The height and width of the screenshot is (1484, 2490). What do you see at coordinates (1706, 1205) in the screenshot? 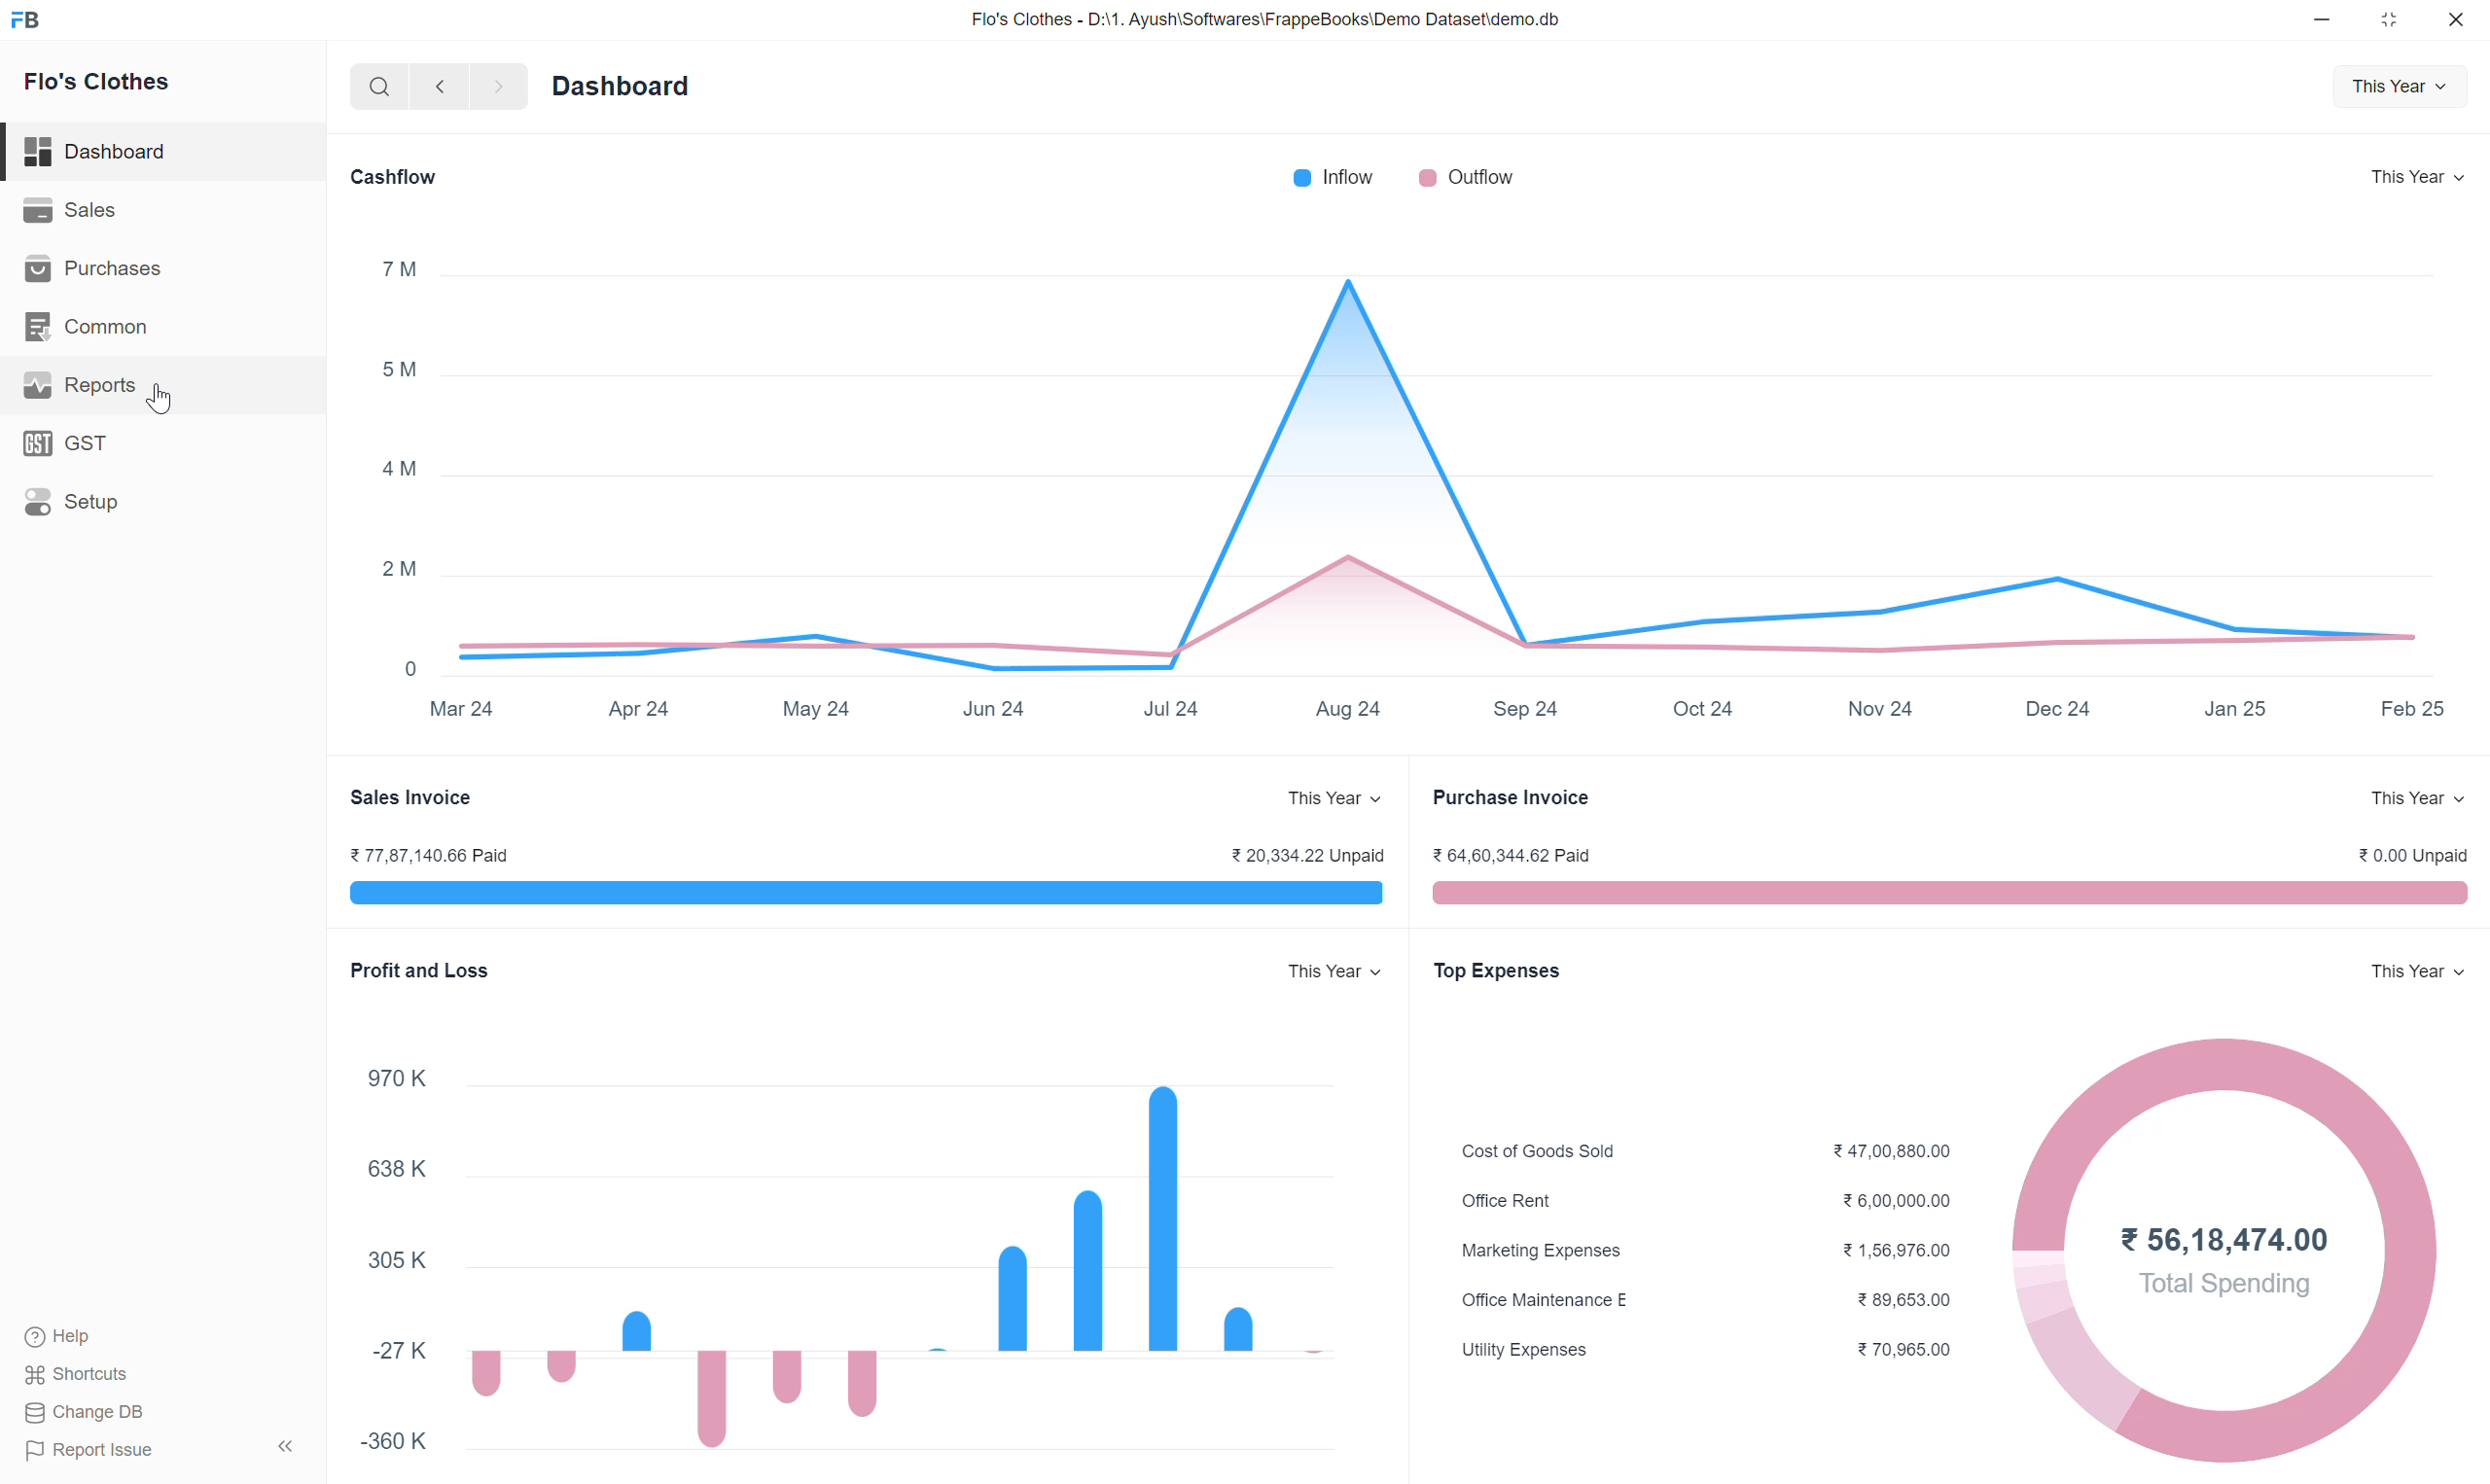
I see `Office Rent ¥6,00,000.00` at bounding box center [1706, 1205].